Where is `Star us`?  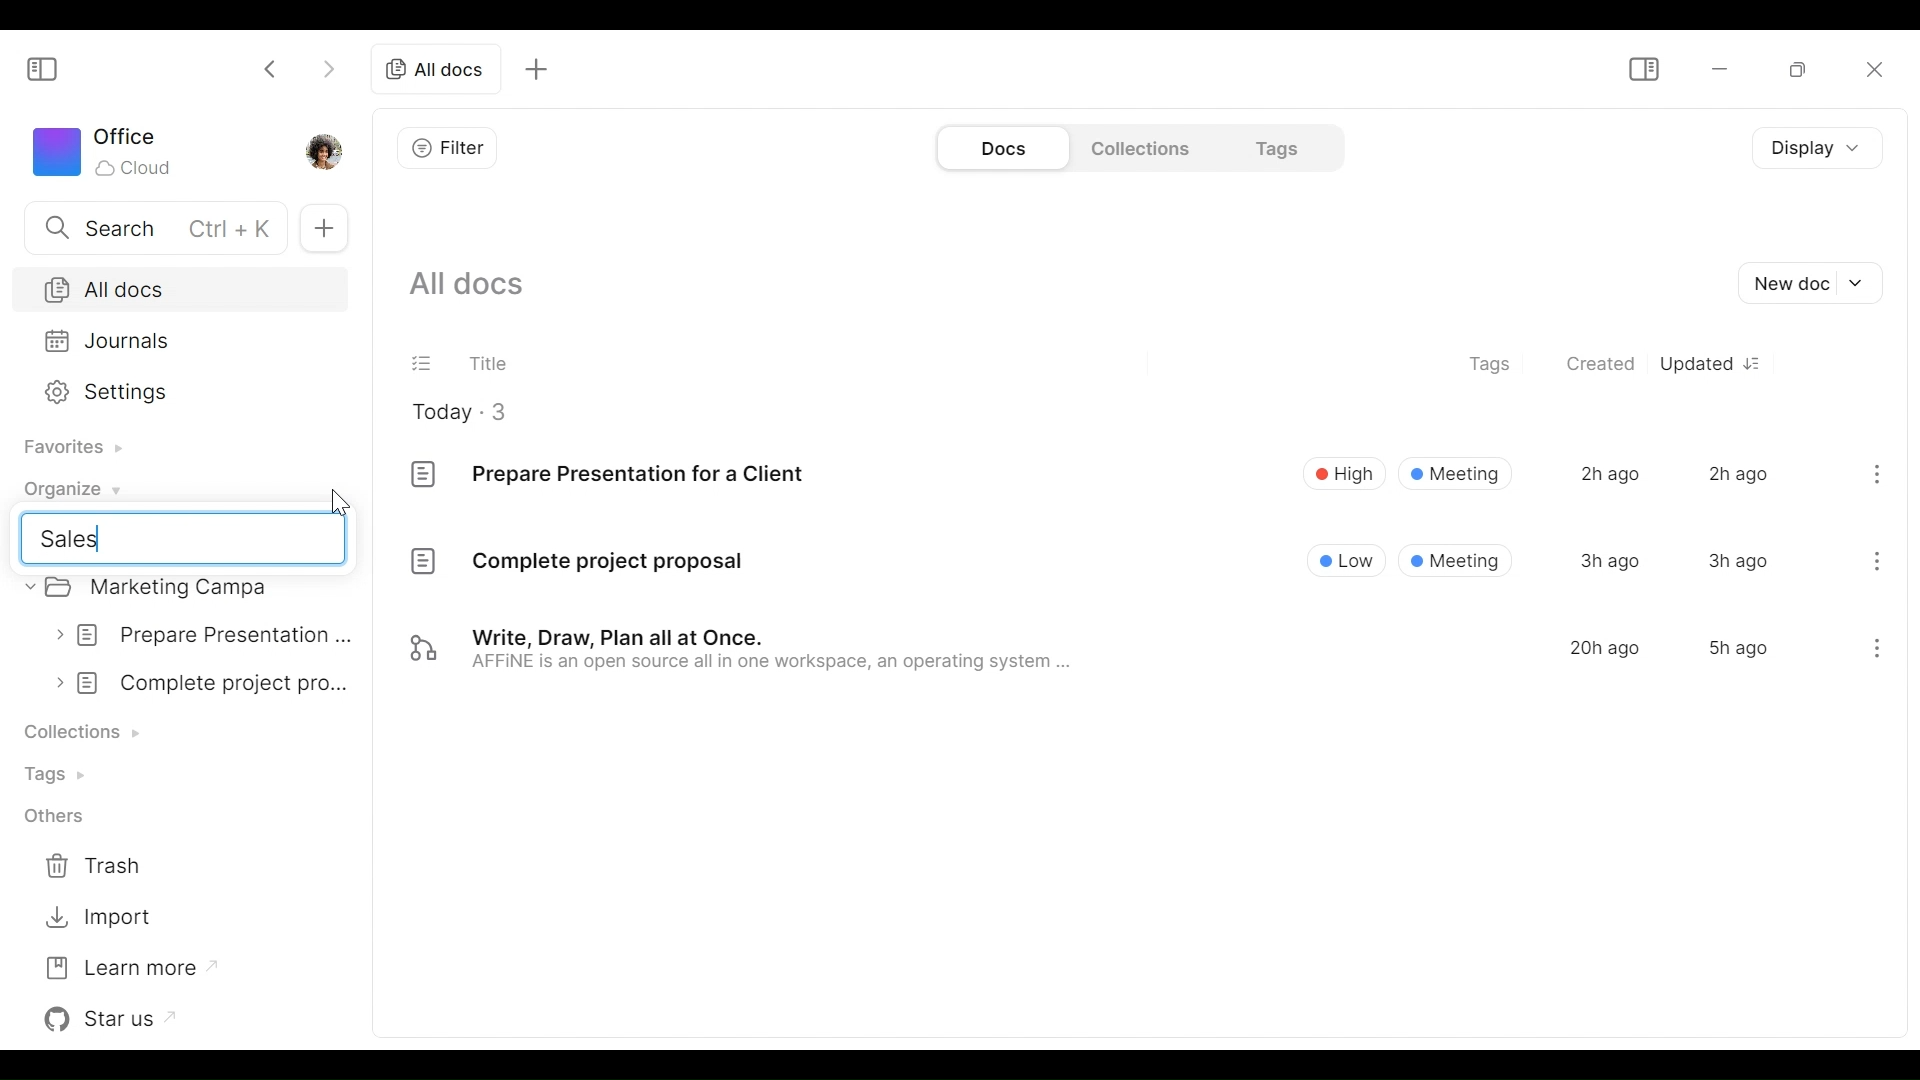
Star us is located at coordinates (115, 1017).